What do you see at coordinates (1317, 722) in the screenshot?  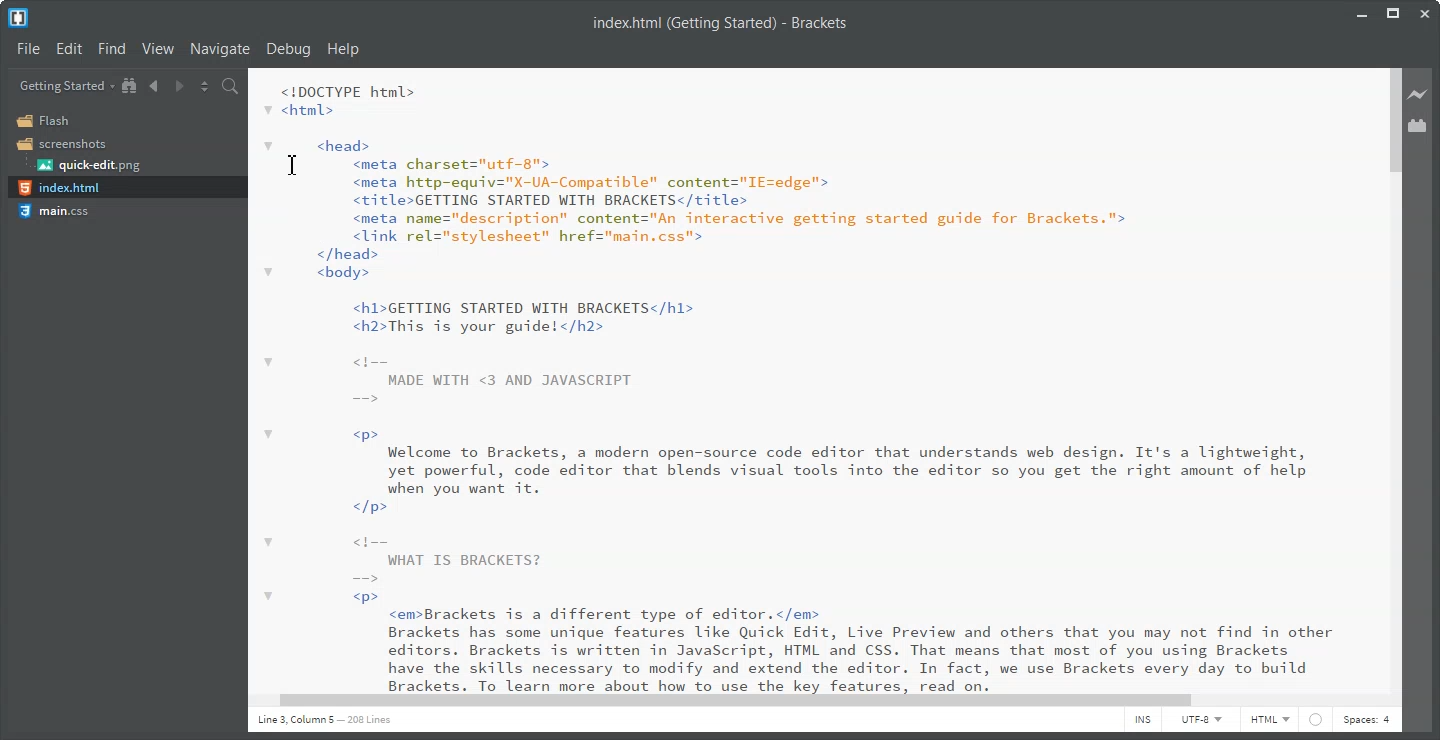 I see `web` at bounding box center [1317, 722].